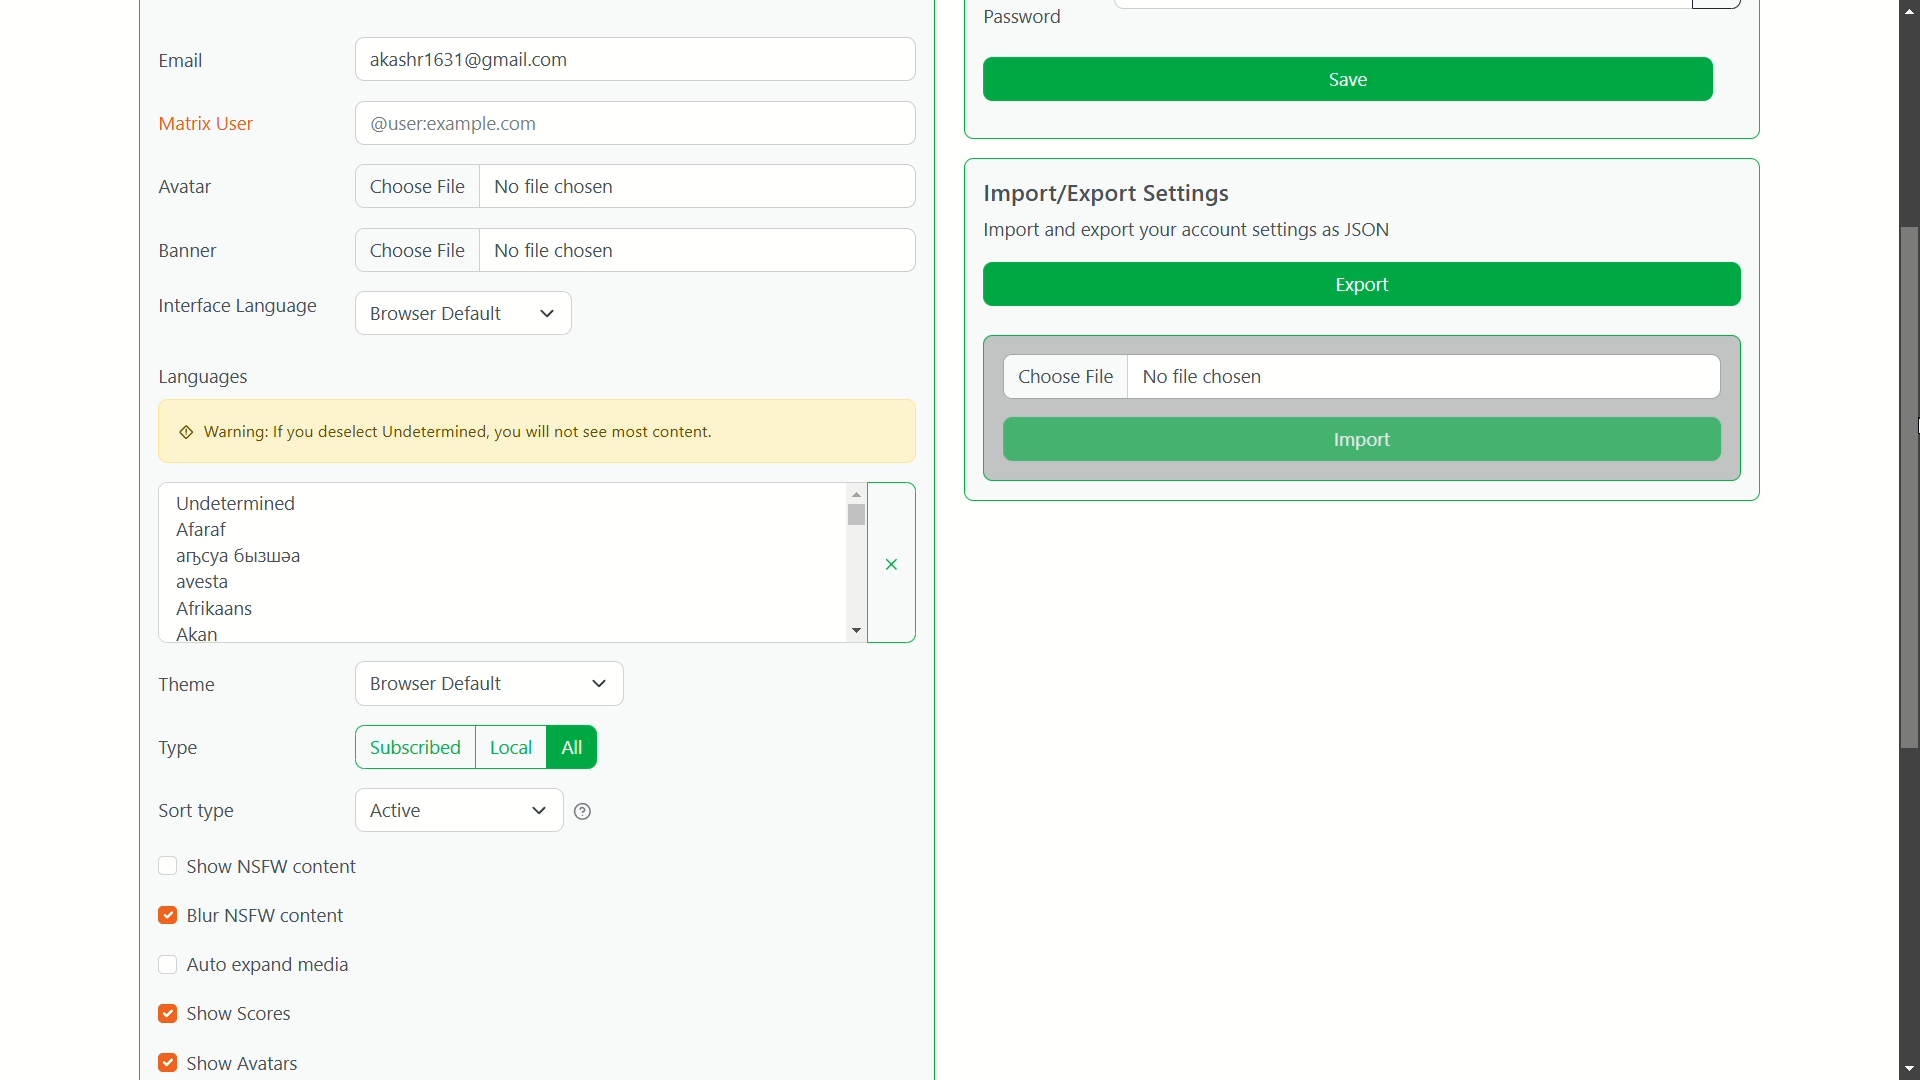  What do you see at coordinates (553, 248) in the screenshot?
I see `no file chosen` at bounding box center [553, 248].